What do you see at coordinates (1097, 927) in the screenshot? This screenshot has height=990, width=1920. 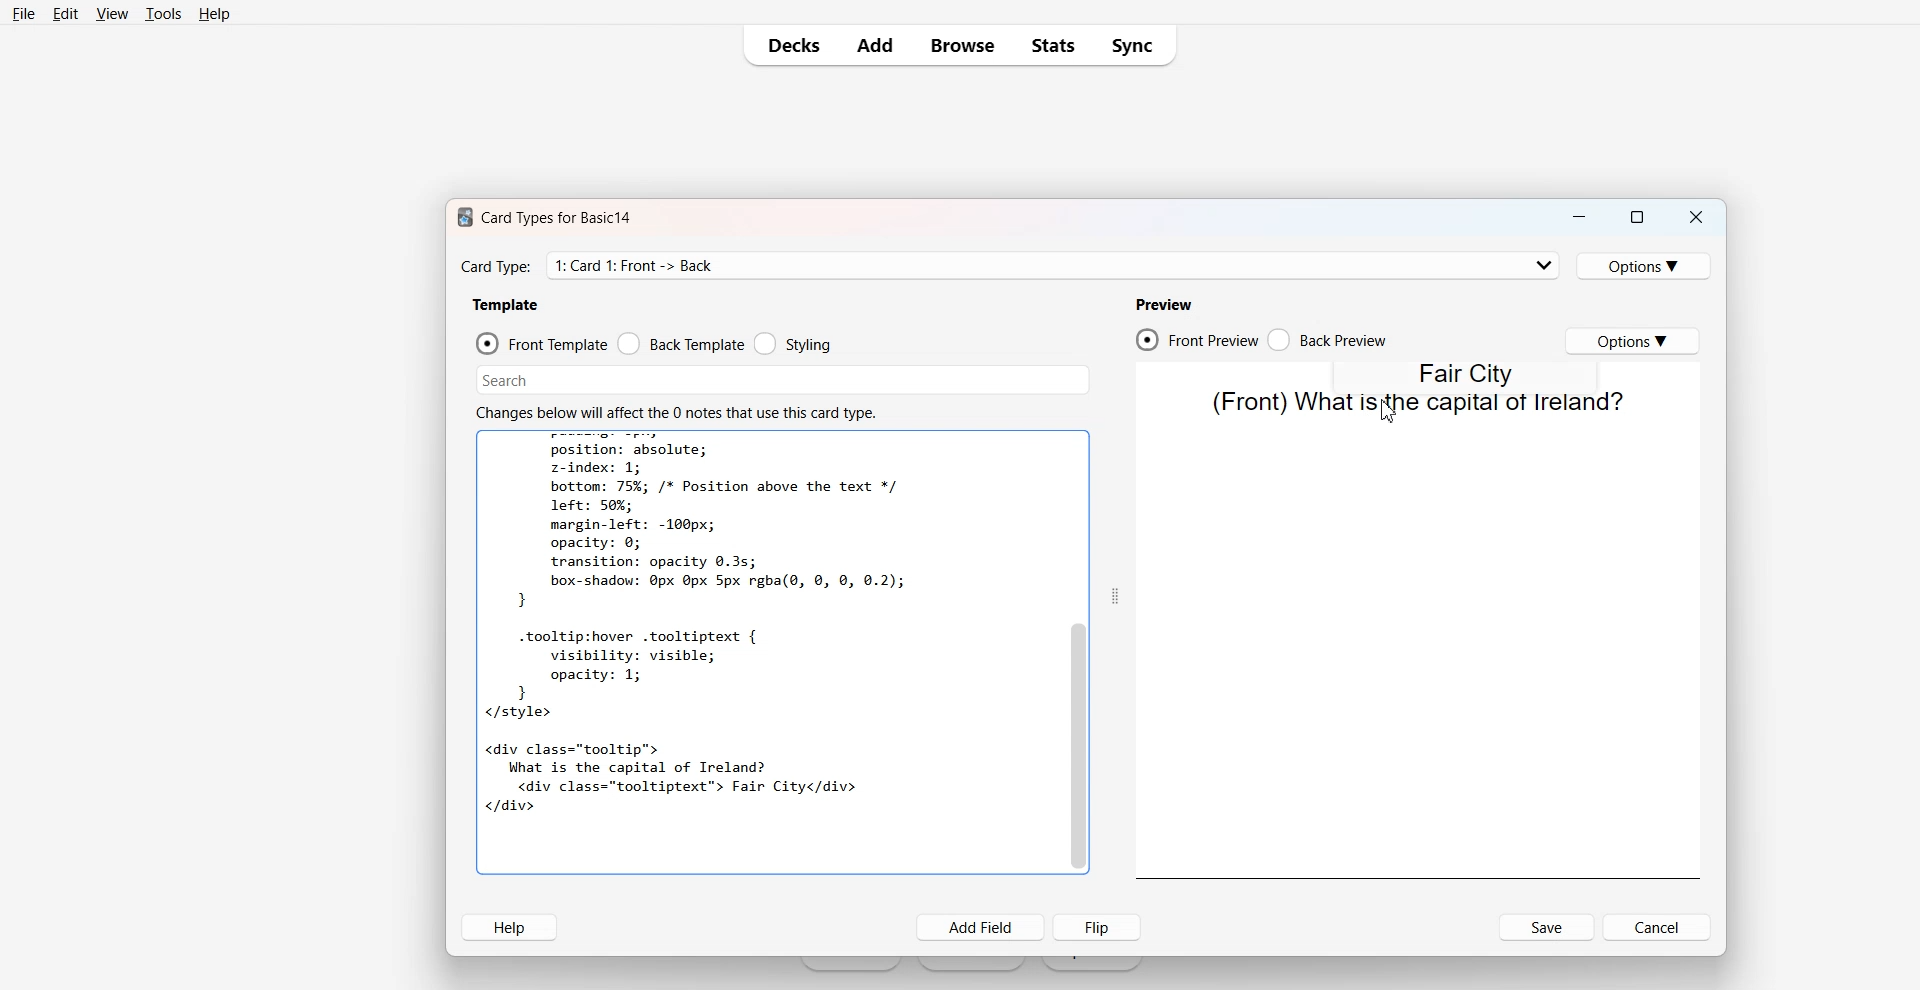 I see `Flip` at bounding box center [1097, 927].